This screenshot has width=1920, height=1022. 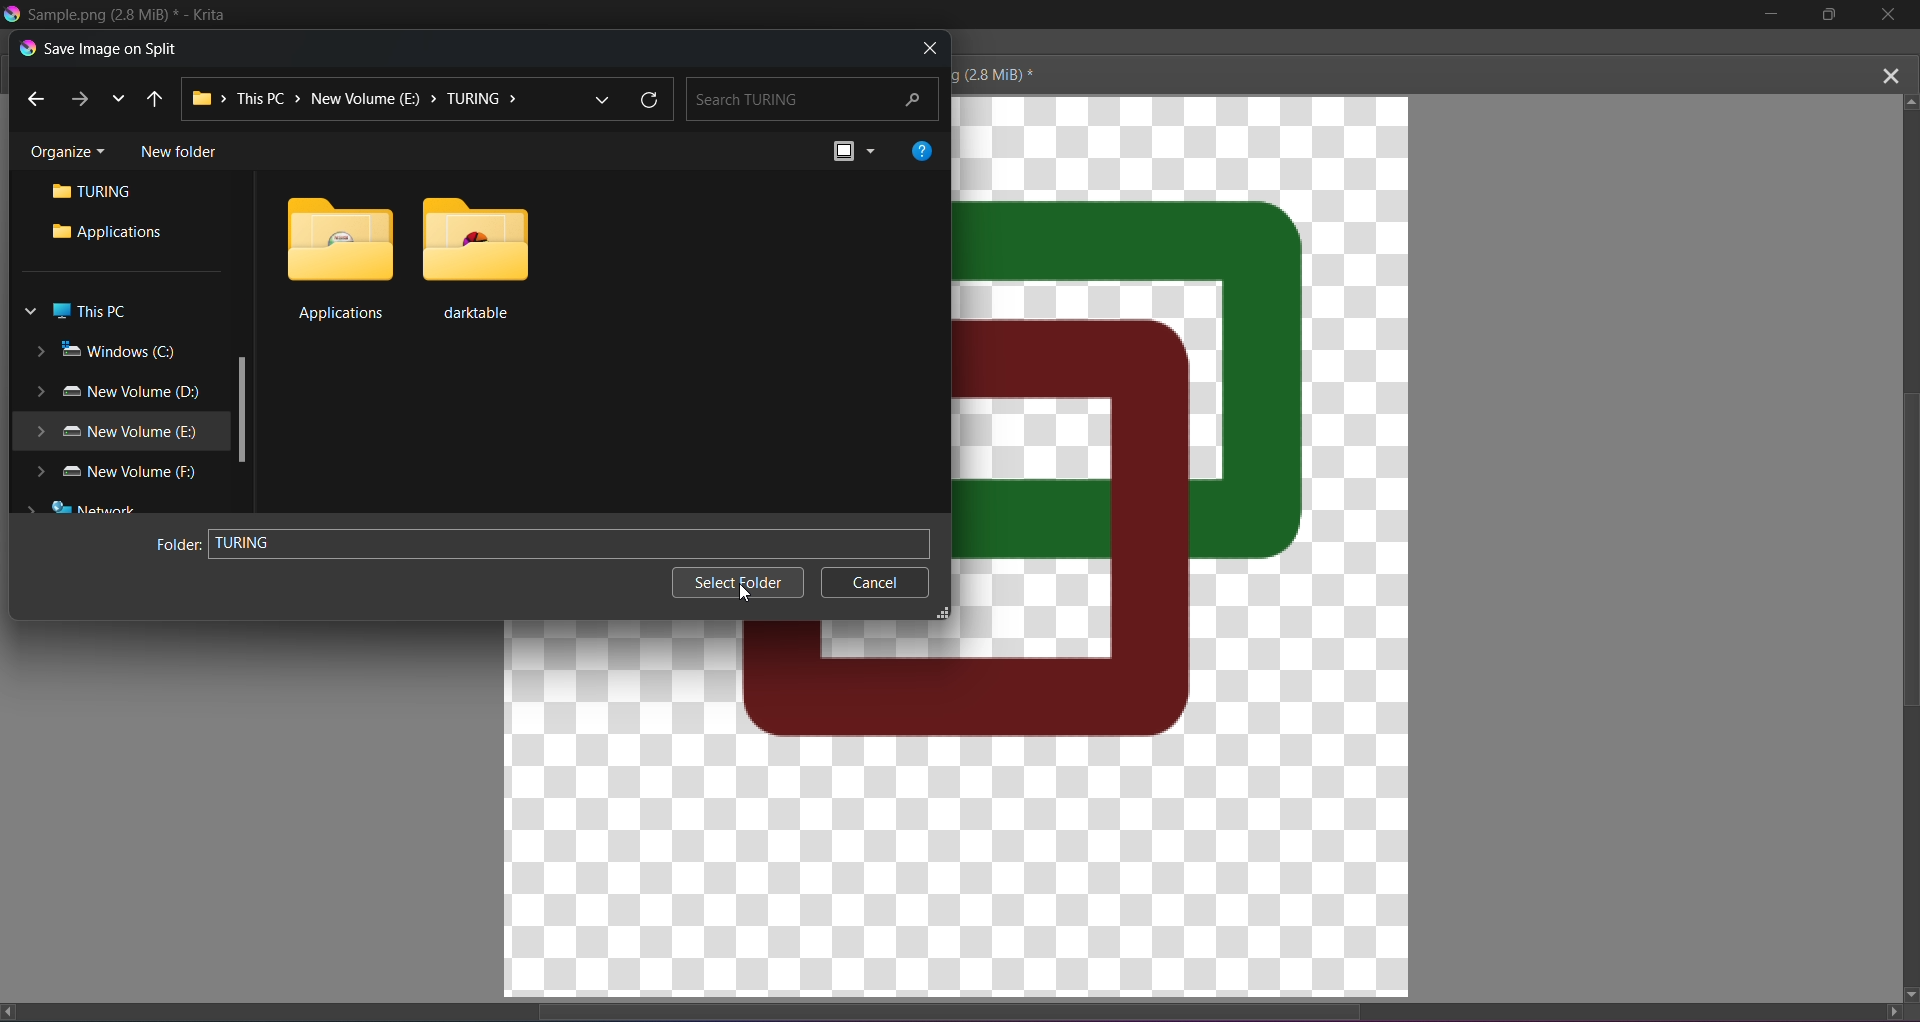 I want to click on Cursor, so click(x=751, y=598).